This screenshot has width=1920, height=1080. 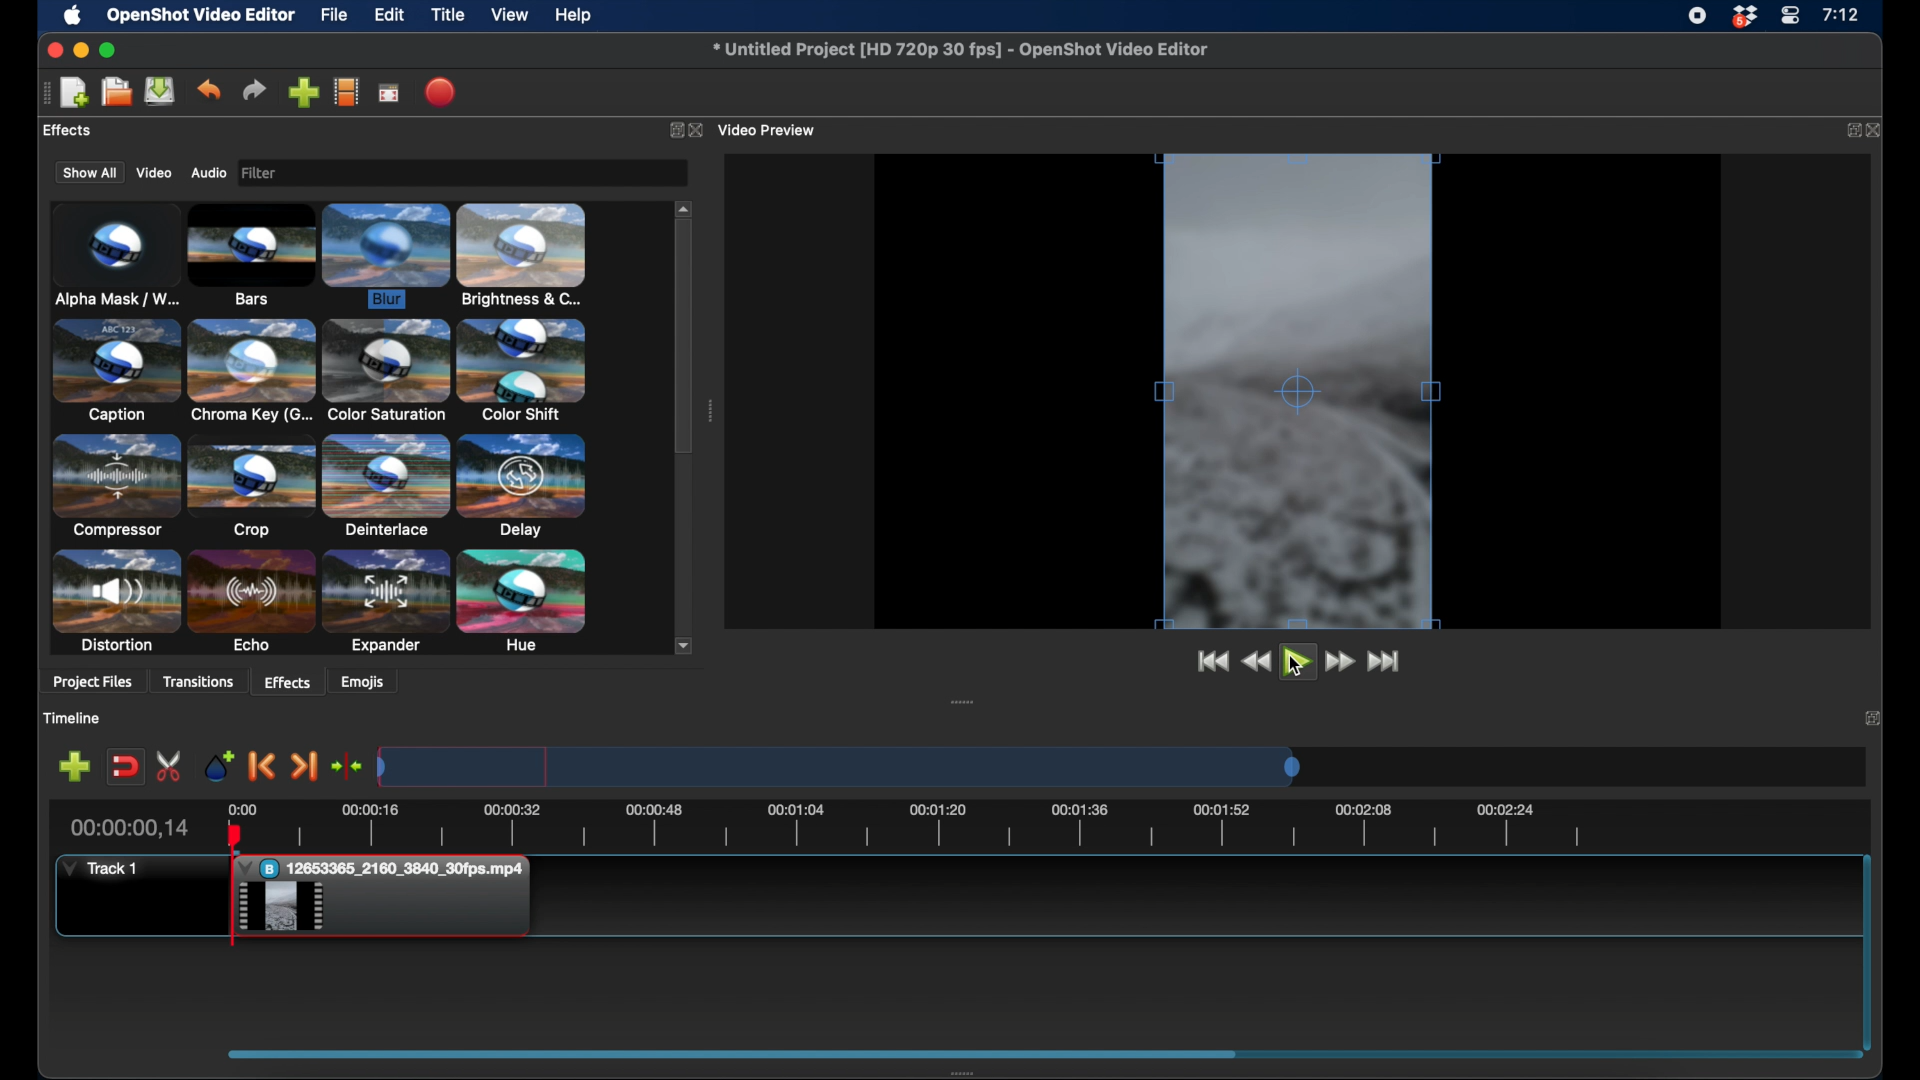 I want to click on screen recorder icon, so click(x=1697, y=16).